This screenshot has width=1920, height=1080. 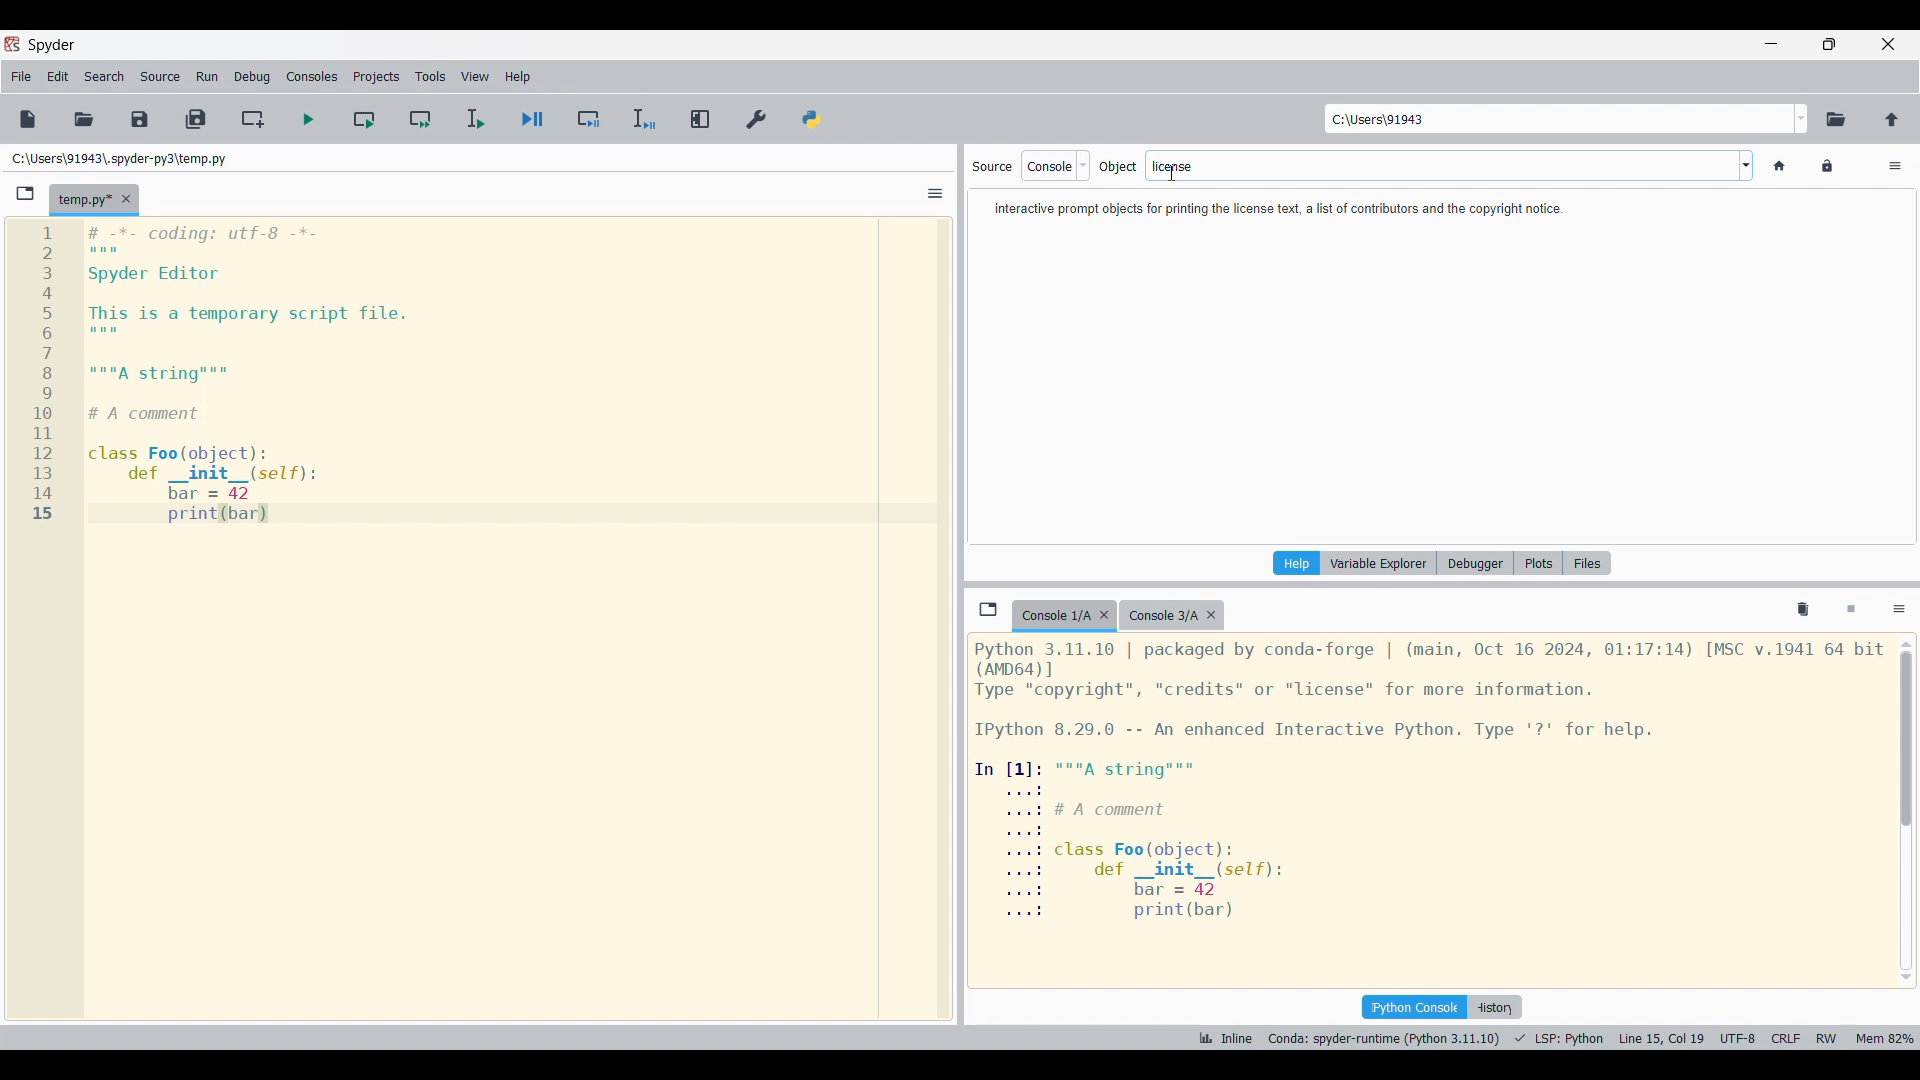 What do you see at coordinates (1293, 563) in the screenshot?
I see `Help` at bounding box center [1293, 563].